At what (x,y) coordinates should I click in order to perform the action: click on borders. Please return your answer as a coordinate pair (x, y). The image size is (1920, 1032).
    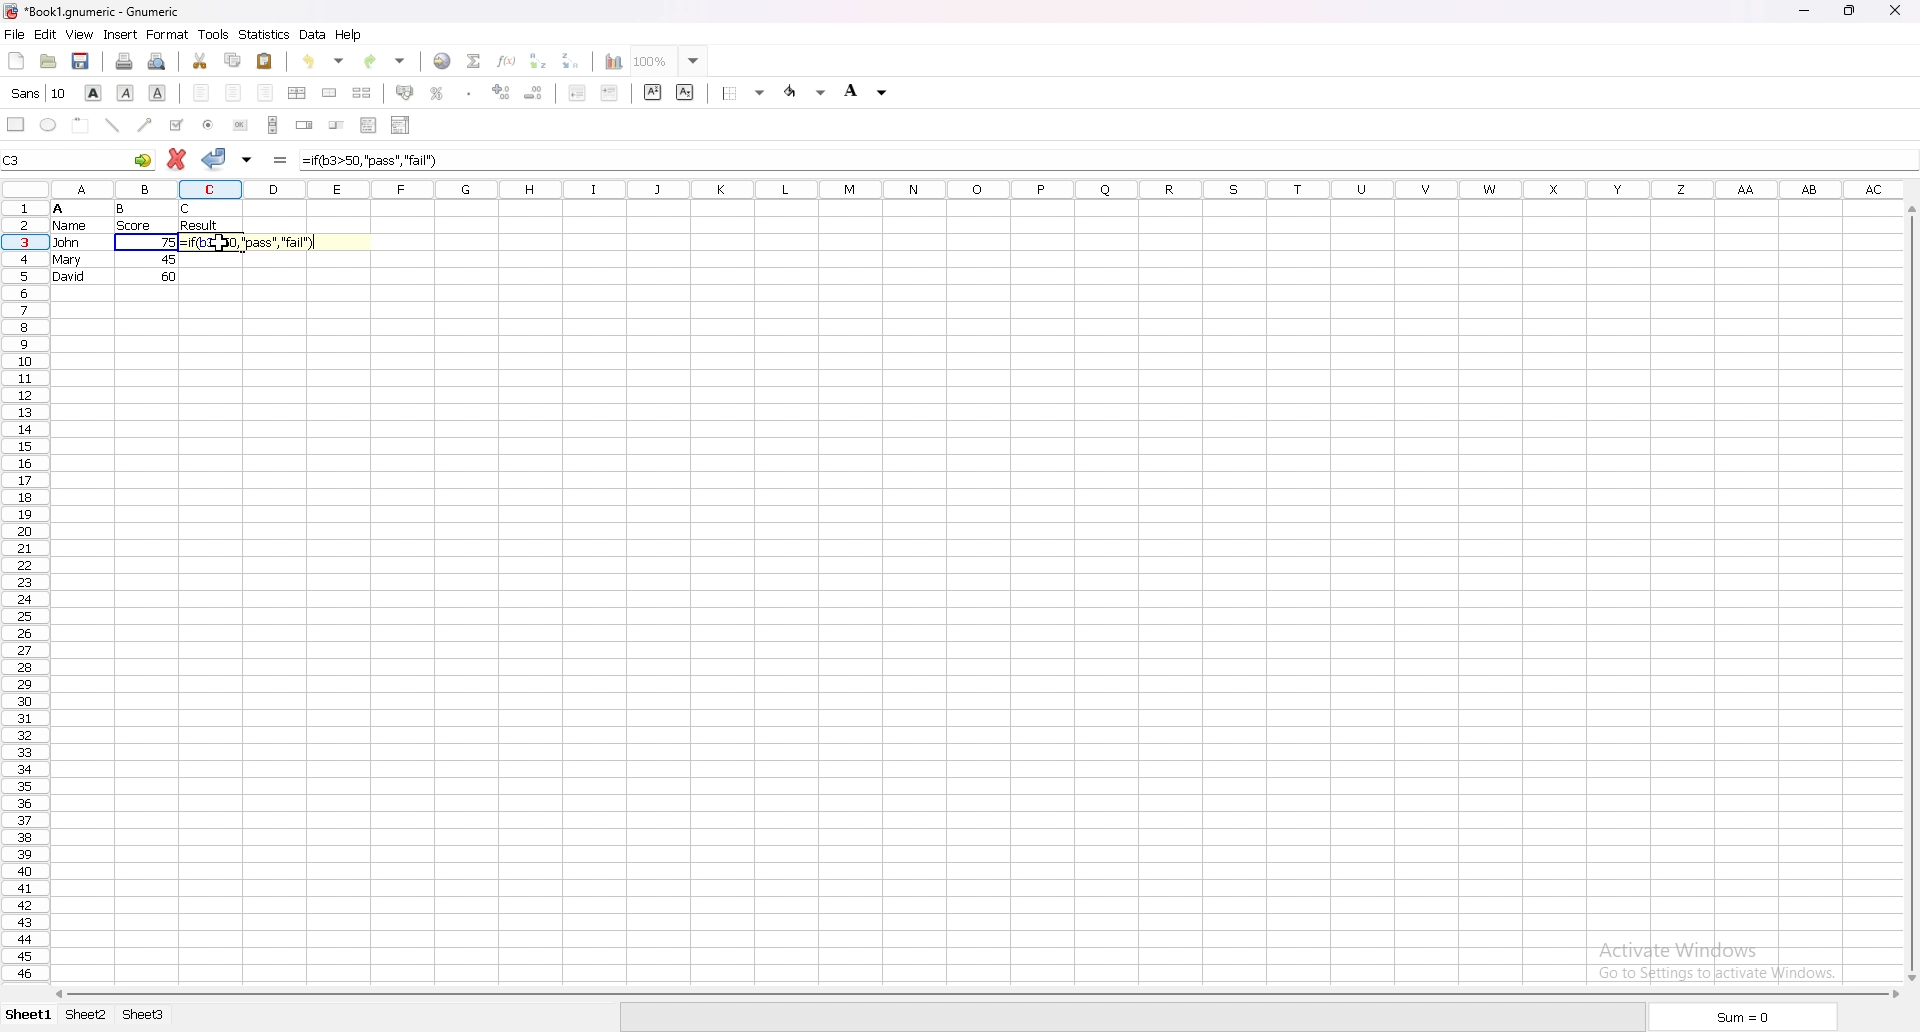
    Looking at the image, I should click on (743, 92).